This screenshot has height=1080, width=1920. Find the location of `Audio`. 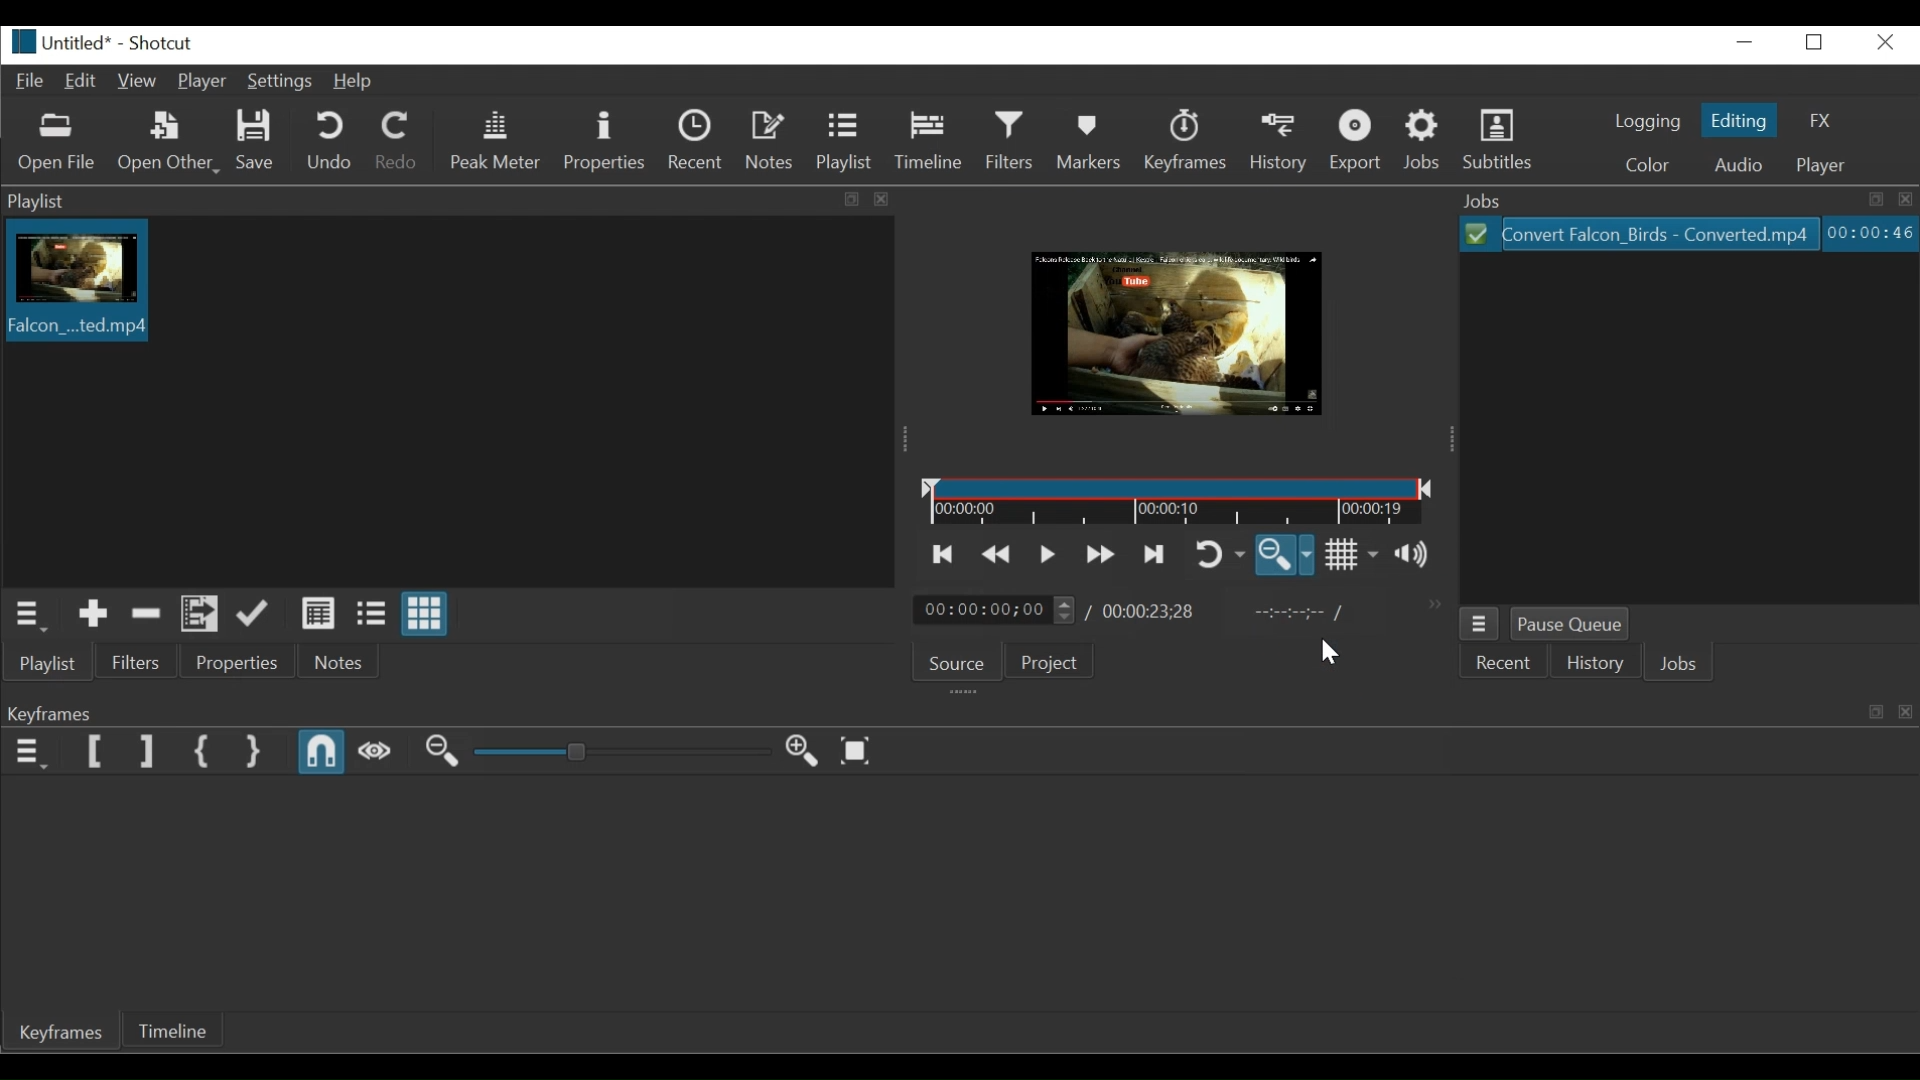

Audio is located at coordinates (1744, 164).